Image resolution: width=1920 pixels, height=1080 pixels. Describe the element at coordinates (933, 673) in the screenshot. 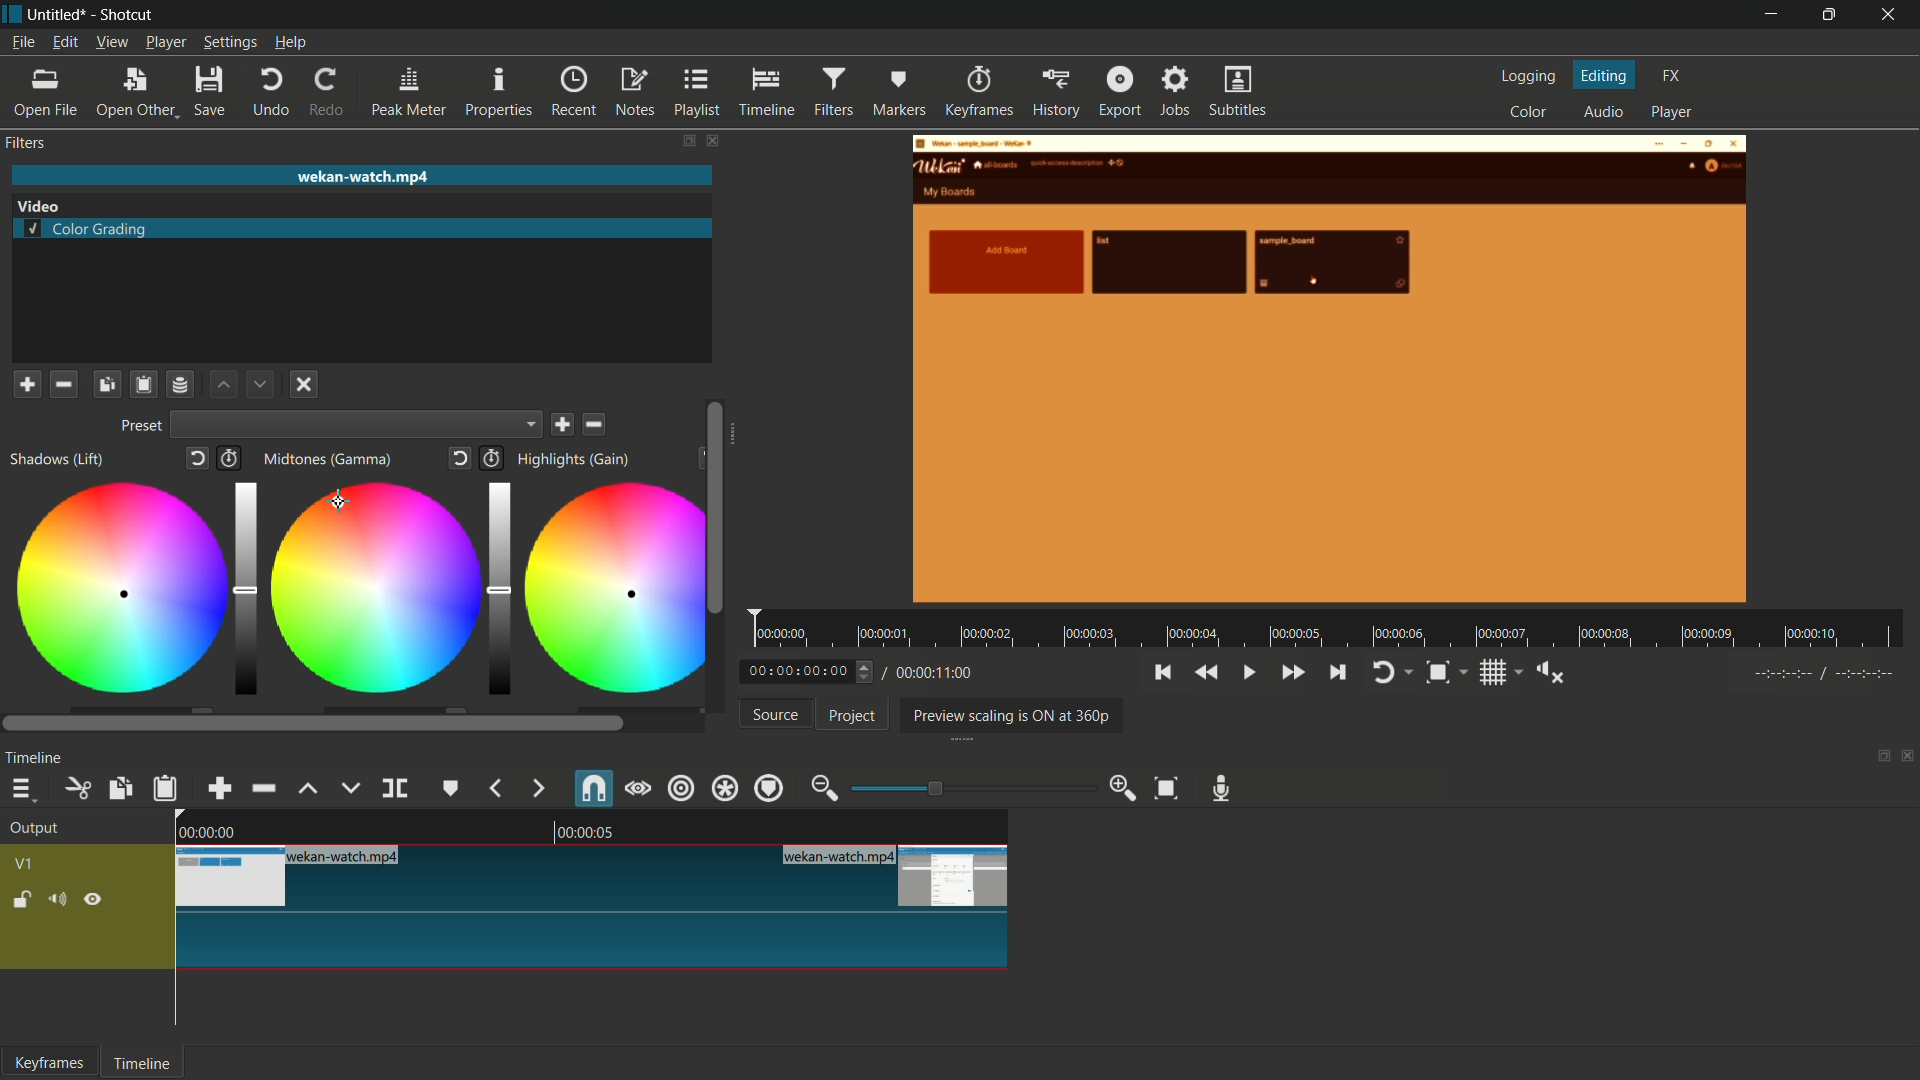

I see `total time` at that location.